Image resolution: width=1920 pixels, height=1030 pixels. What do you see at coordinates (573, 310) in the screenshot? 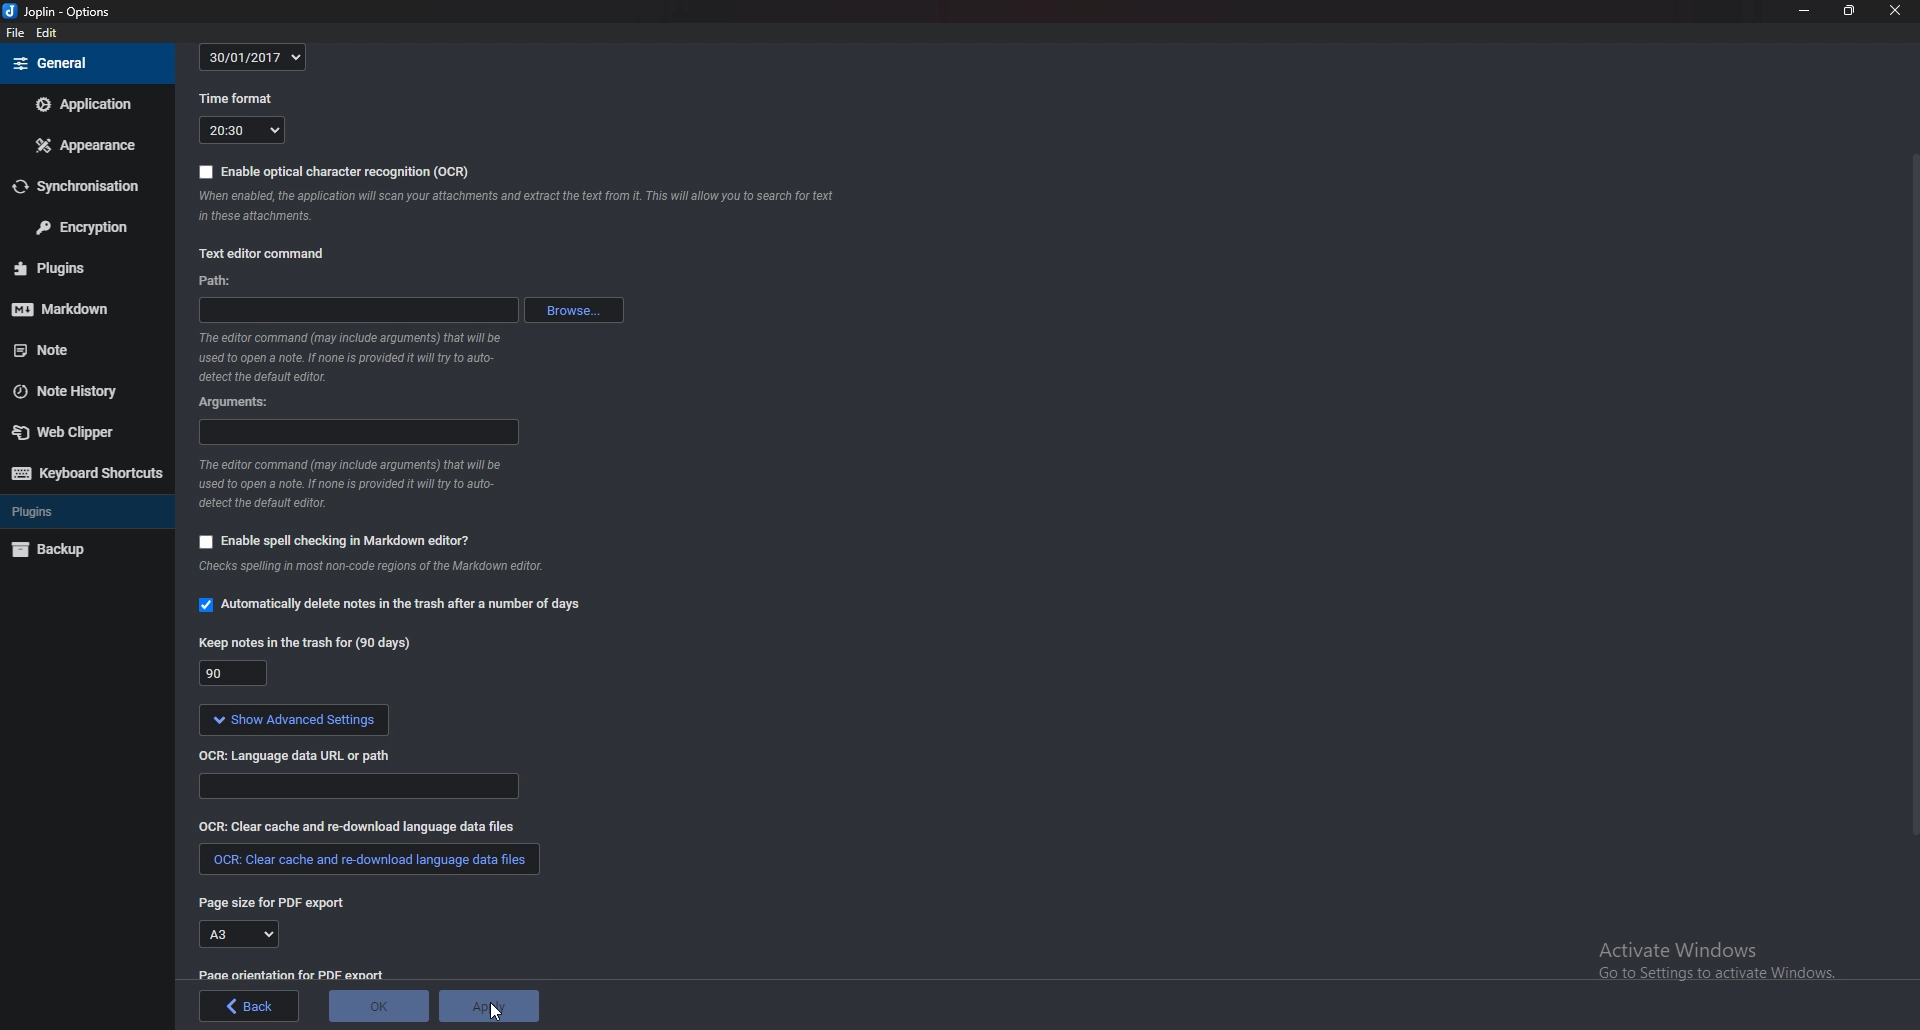
I see `browse` at bounding box center [573, 310].